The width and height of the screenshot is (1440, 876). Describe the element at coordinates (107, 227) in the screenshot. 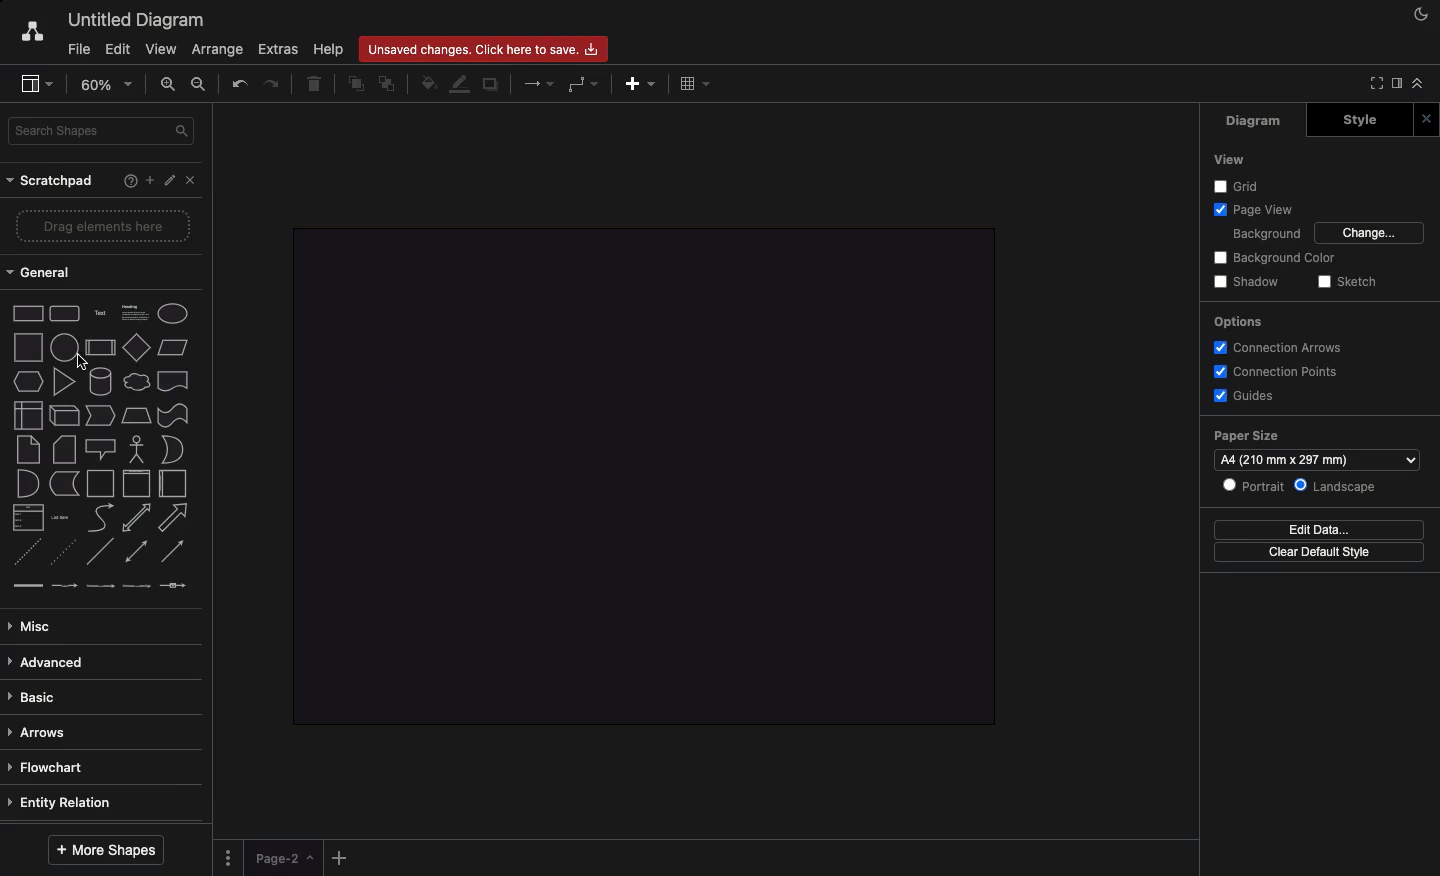

I see `Drag elements here` at that location.